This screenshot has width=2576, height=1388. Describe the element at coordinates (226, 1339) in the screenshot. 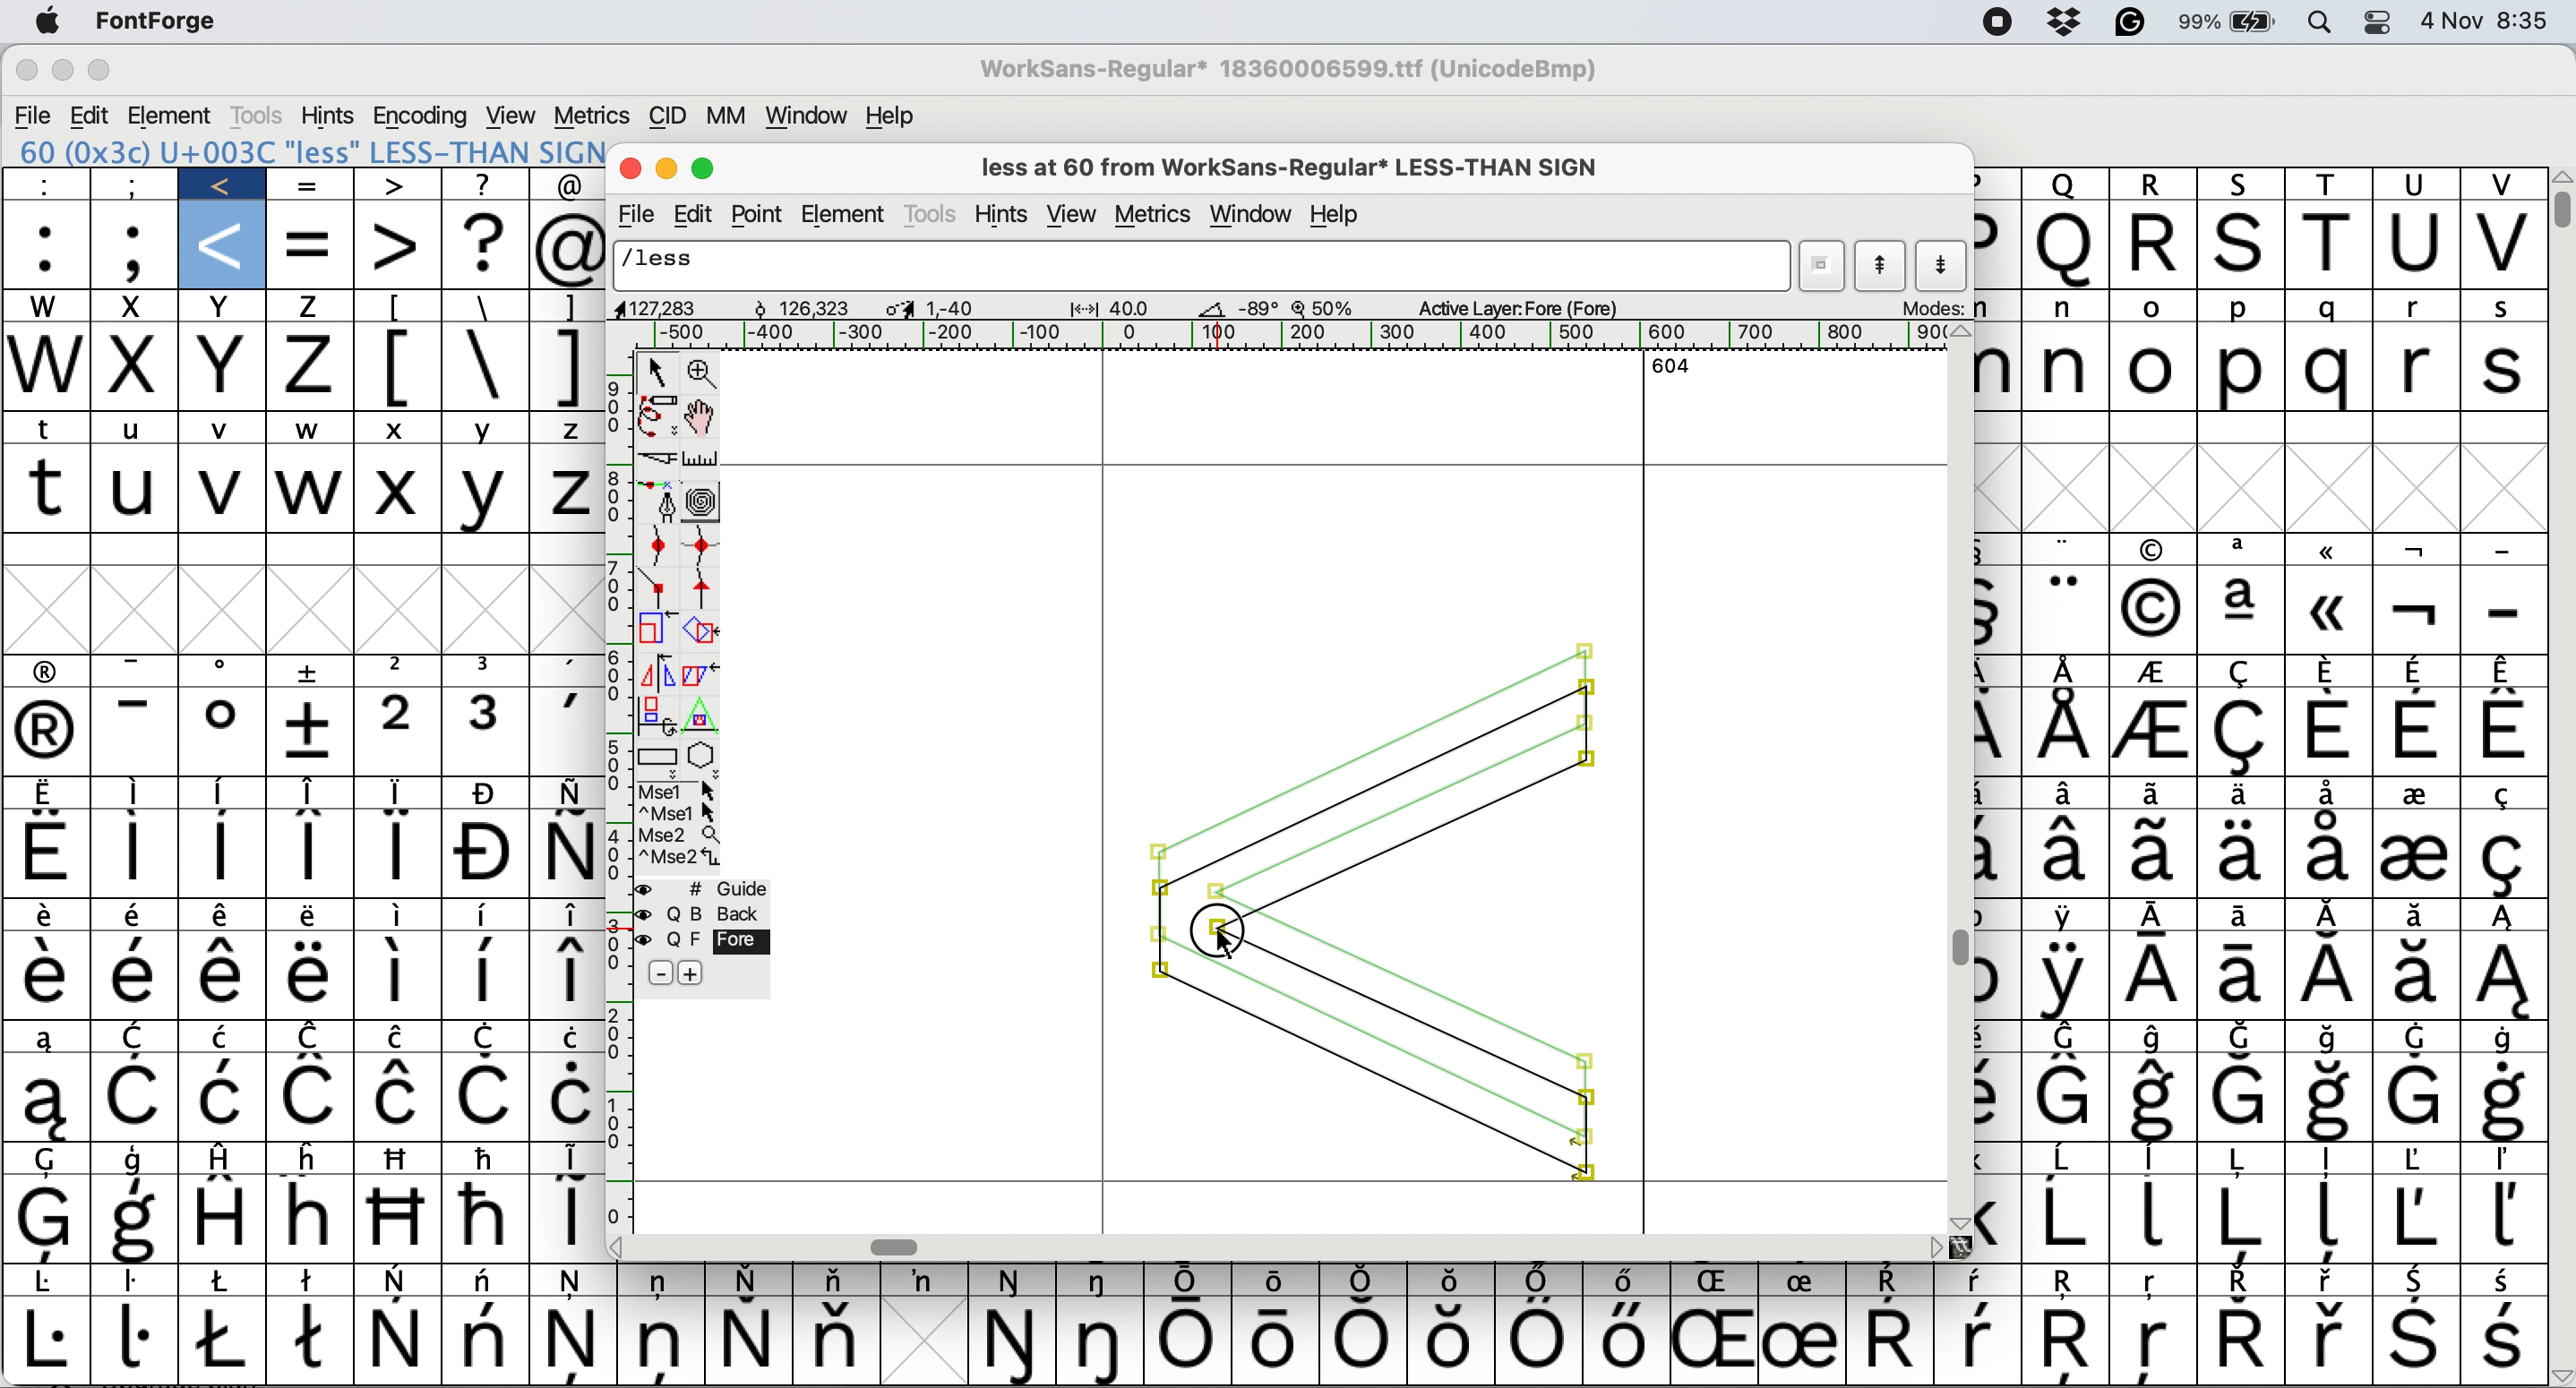

I see `Symbol` at that location.